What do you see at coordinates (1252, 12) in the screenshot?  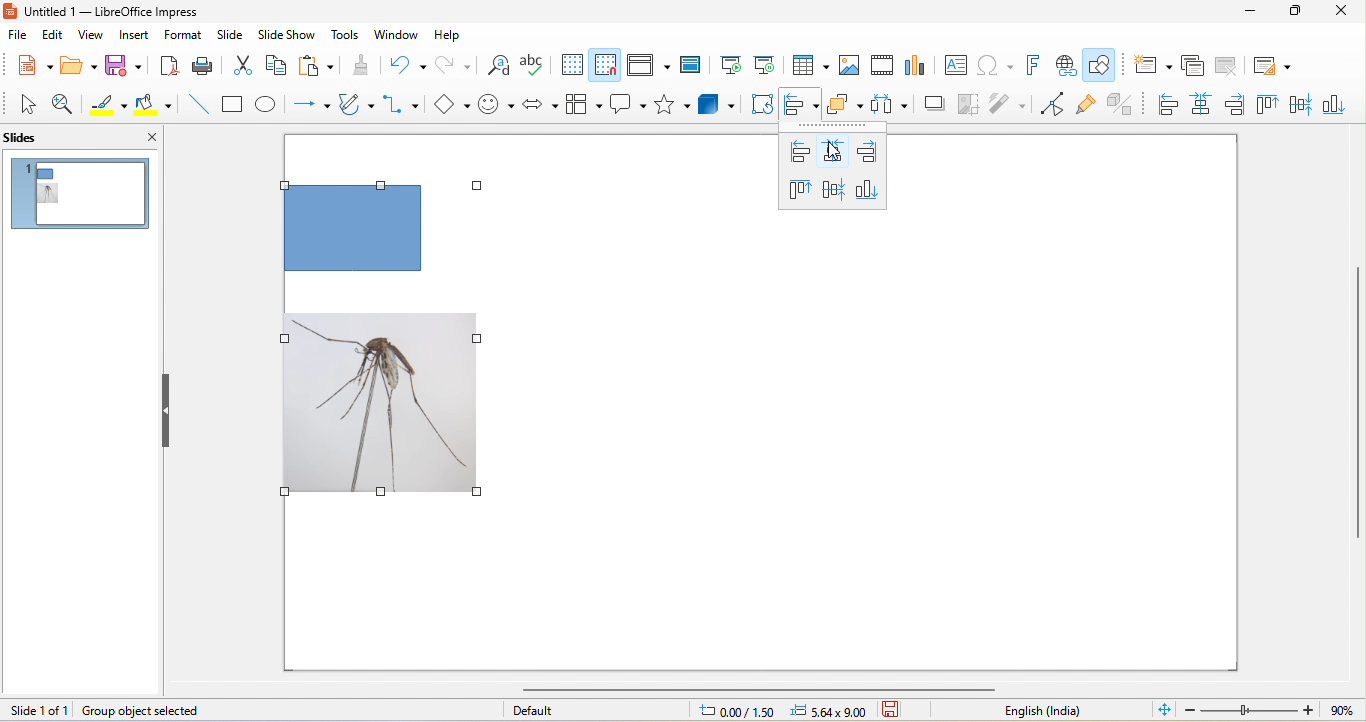 I see `minimize` at bounding box center [1252, 12].